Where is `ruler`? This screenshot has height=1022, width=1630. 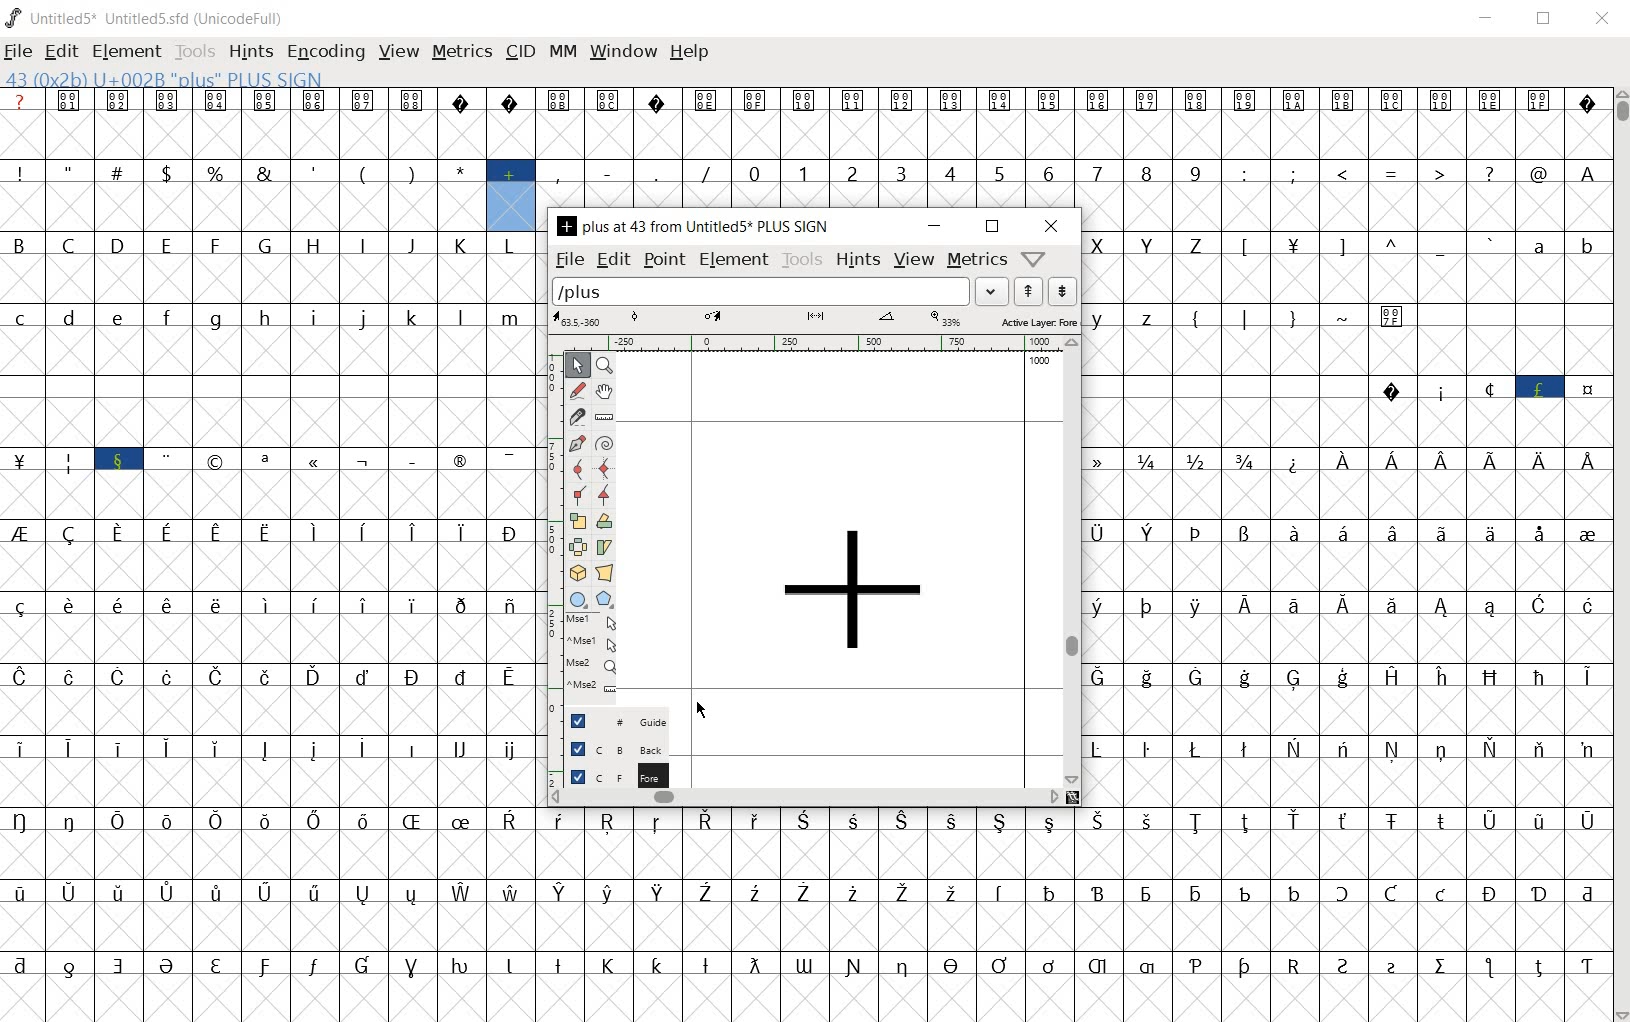 ruler is located at coordinates (803, 345).